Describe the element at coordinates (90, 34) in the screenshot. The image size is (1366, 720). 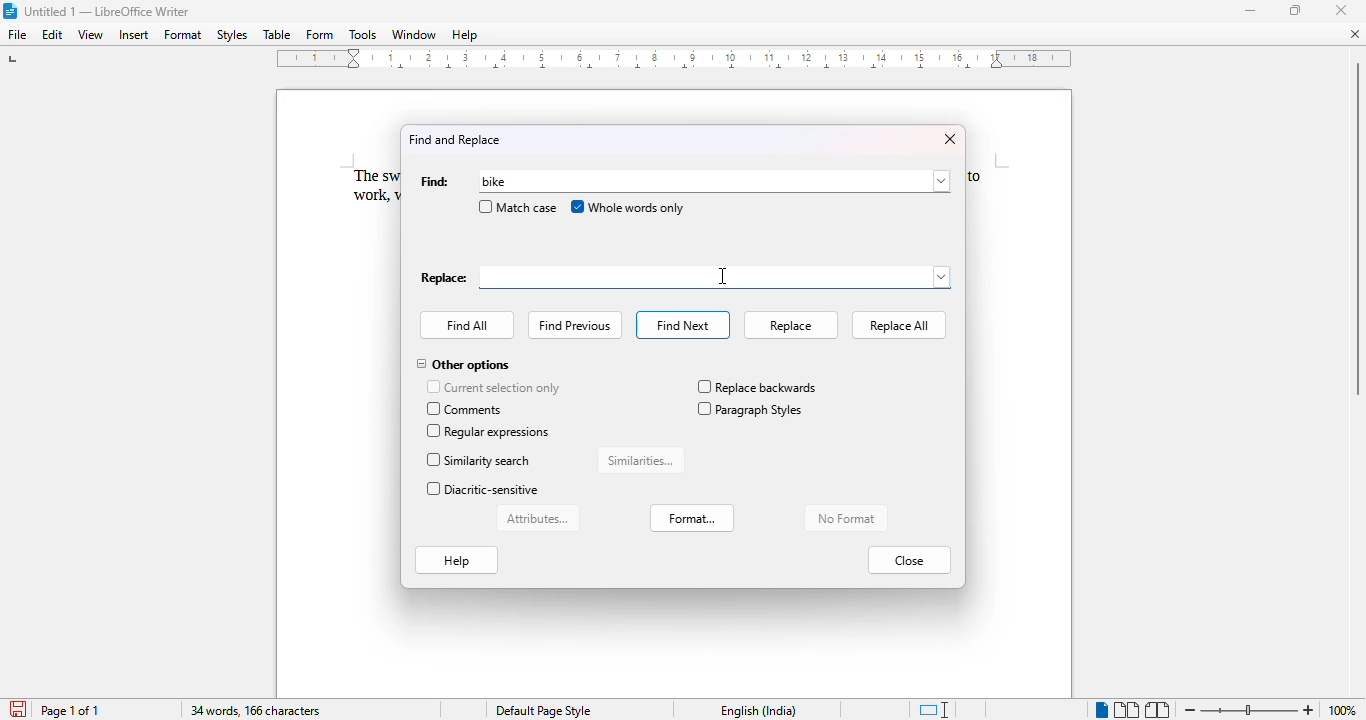
I see `view` at that location.